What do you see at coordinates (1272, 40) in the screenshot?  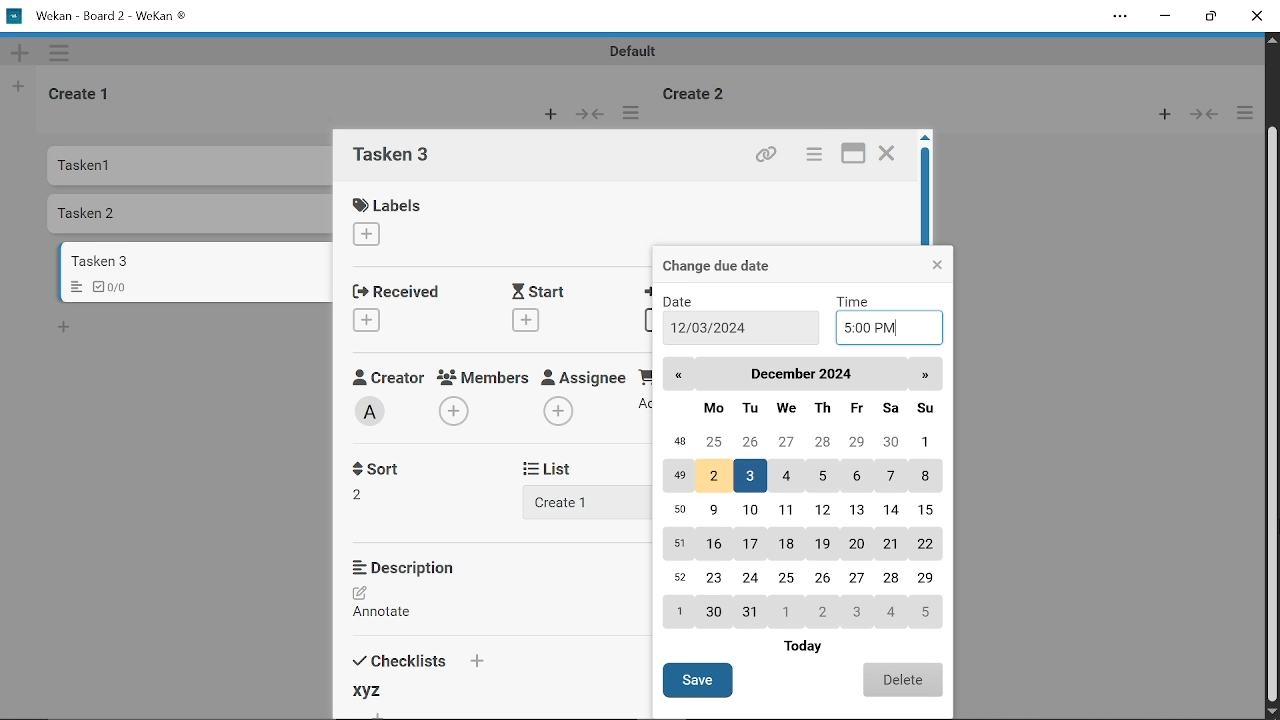 I see `Move up` at bounding box center [1272, 40].